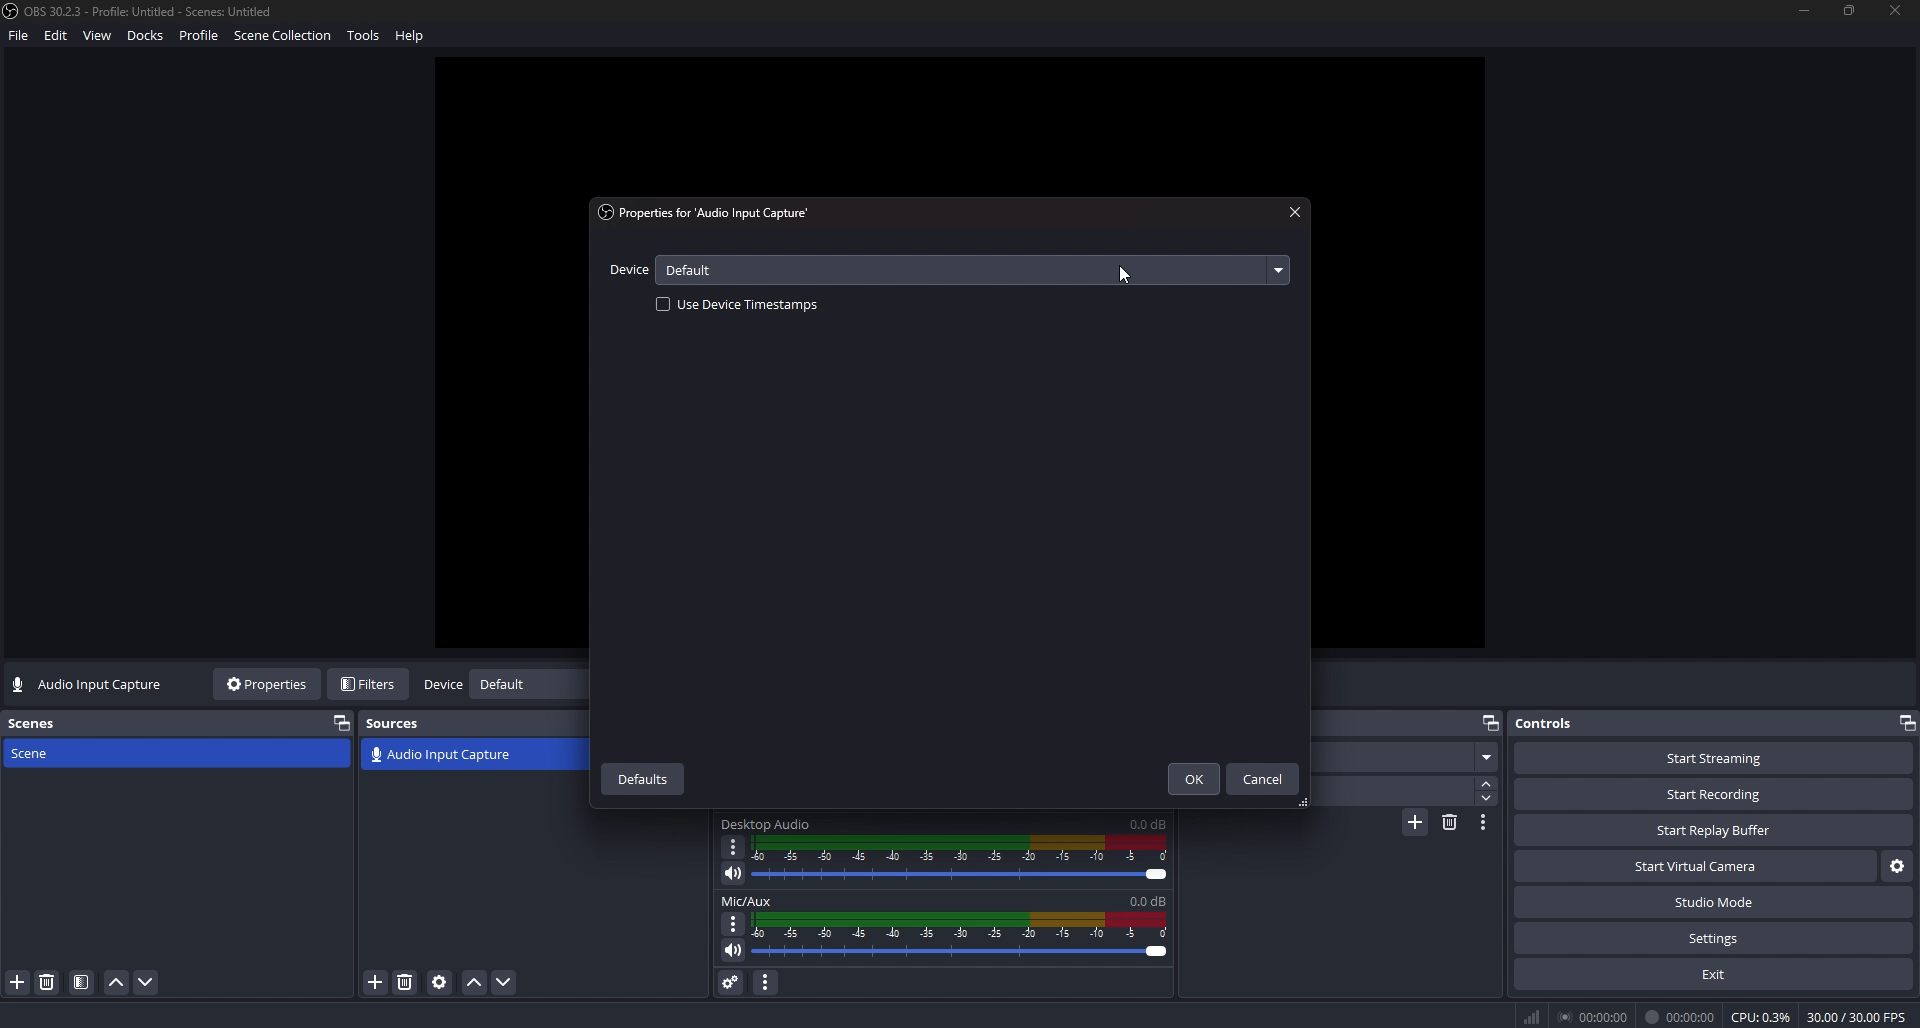 Image resolution: width=1920 pixels, height=1028 pixels. Describe the element at coordinates (767, 825) in the screenshot. I see `mic/aux` at that location.